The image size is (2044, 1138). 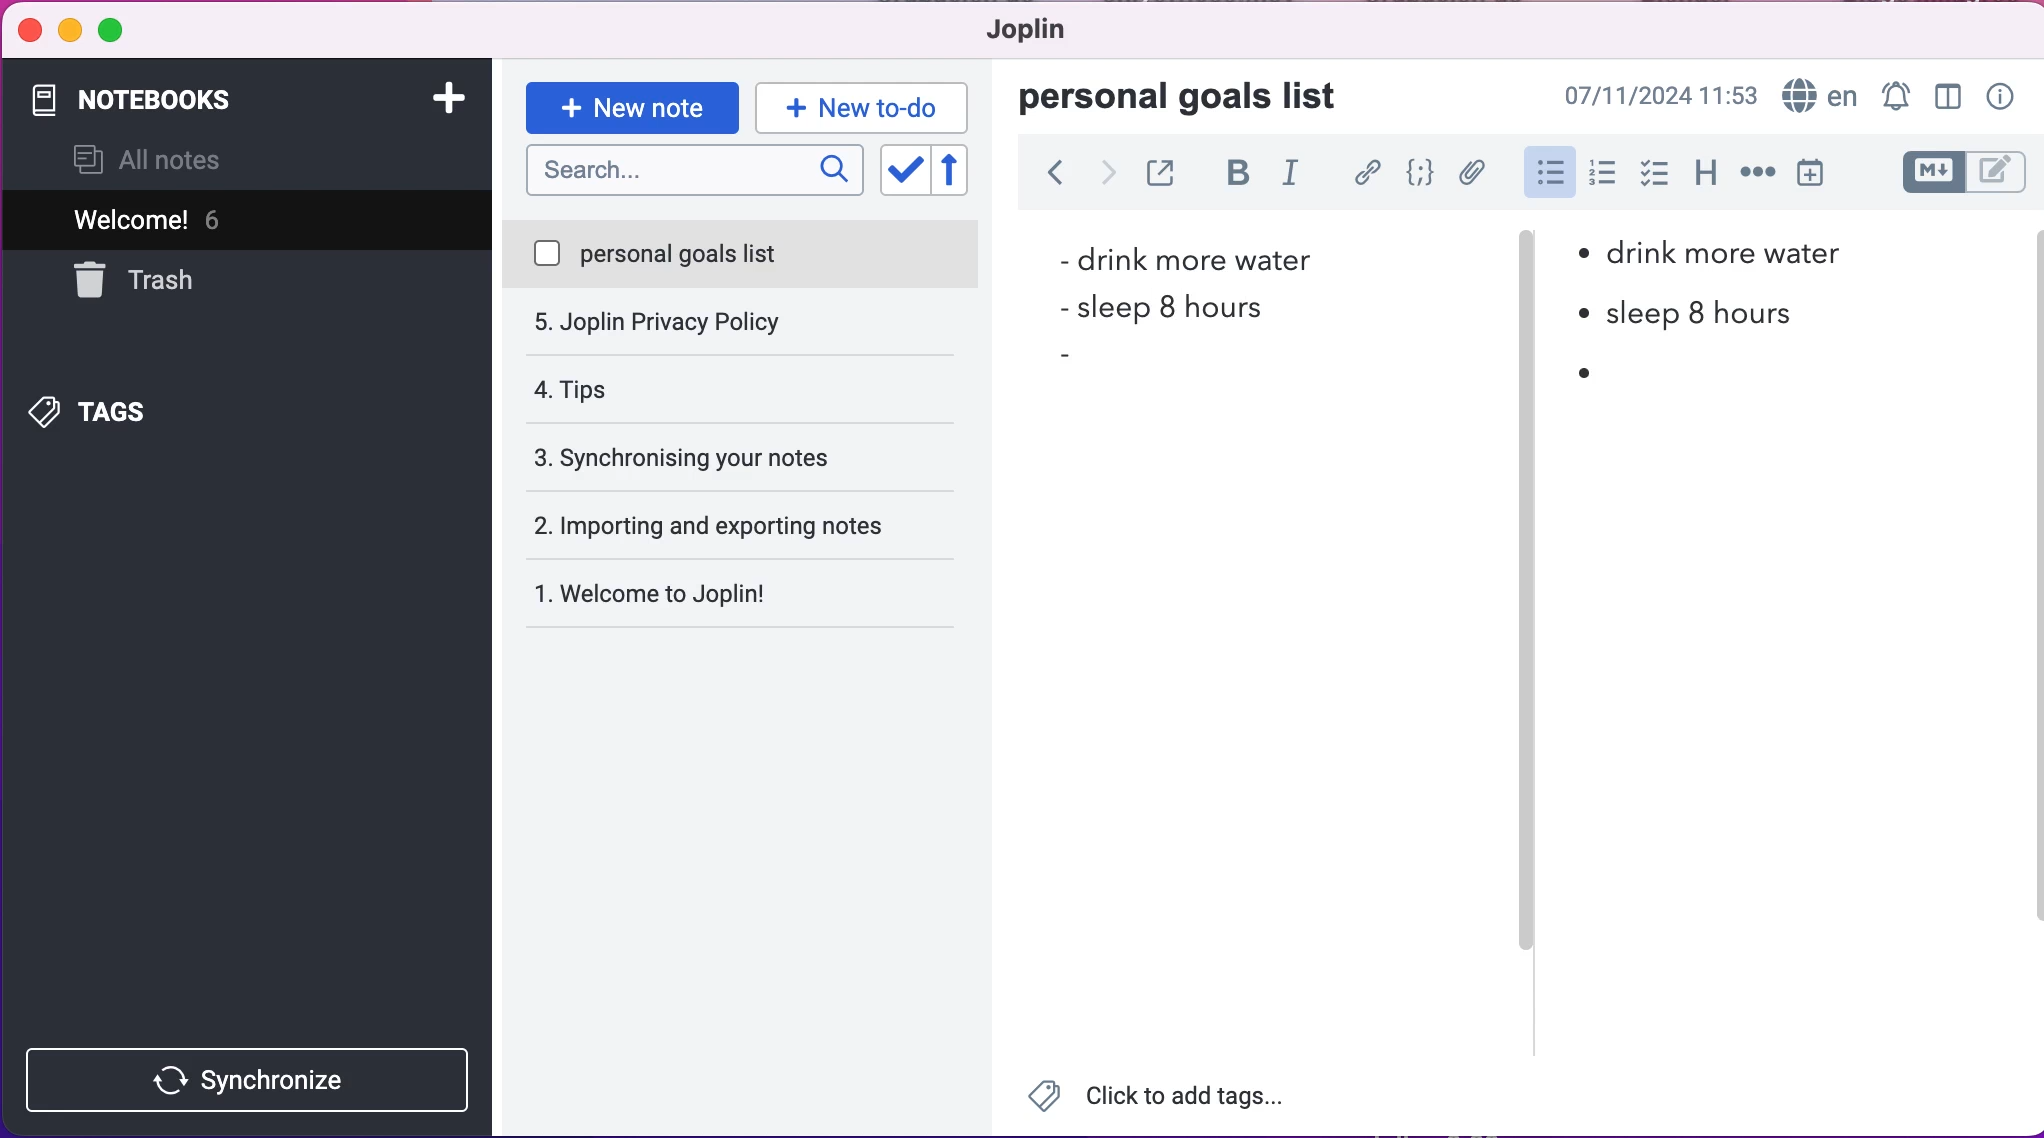 What do you see at coordinates (631, 106) in the screenshot?
I see `new note` at bounding box center [631, 106].